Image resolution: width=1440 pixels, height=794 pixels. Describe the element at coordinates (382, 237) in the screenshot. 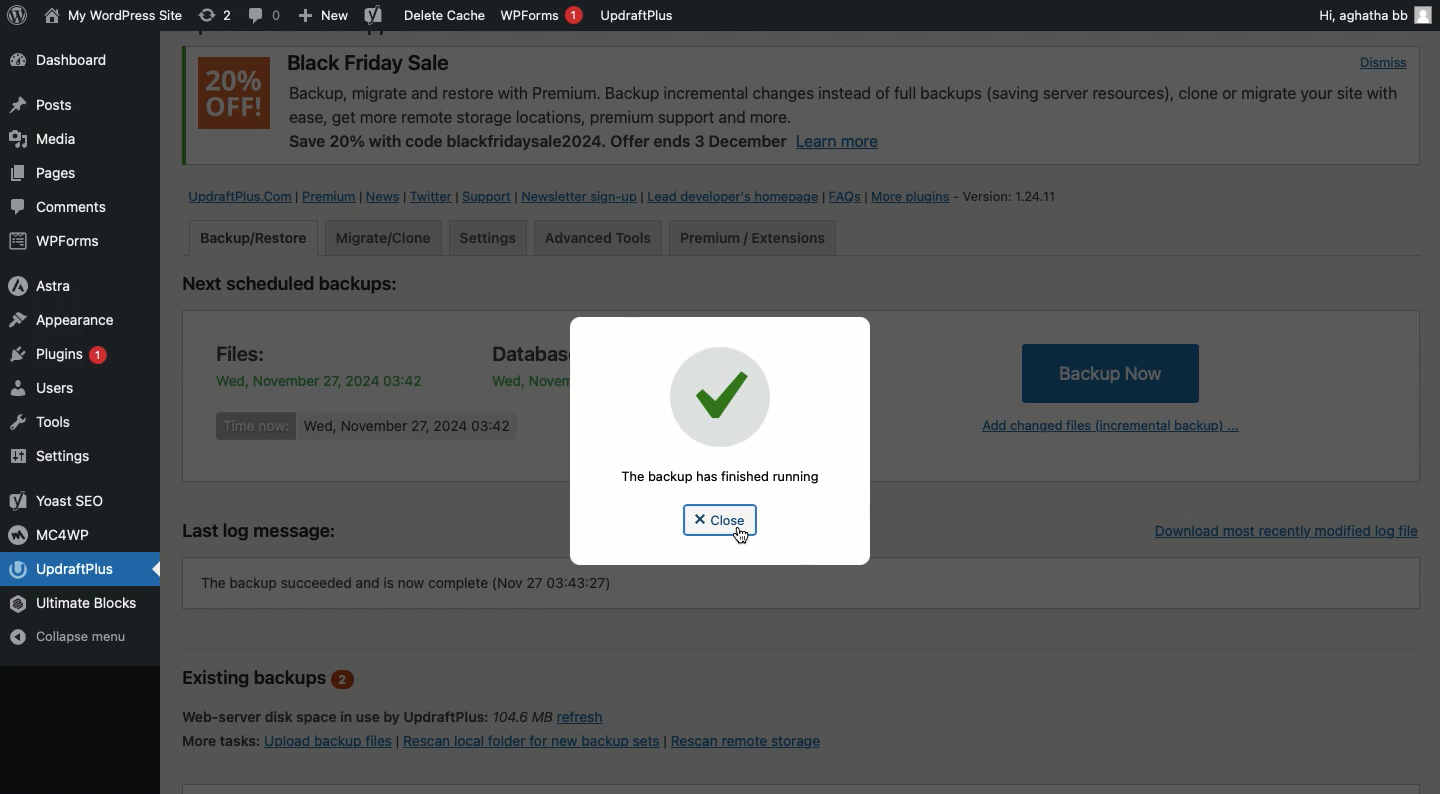

I see `Migrate clone` at that location.